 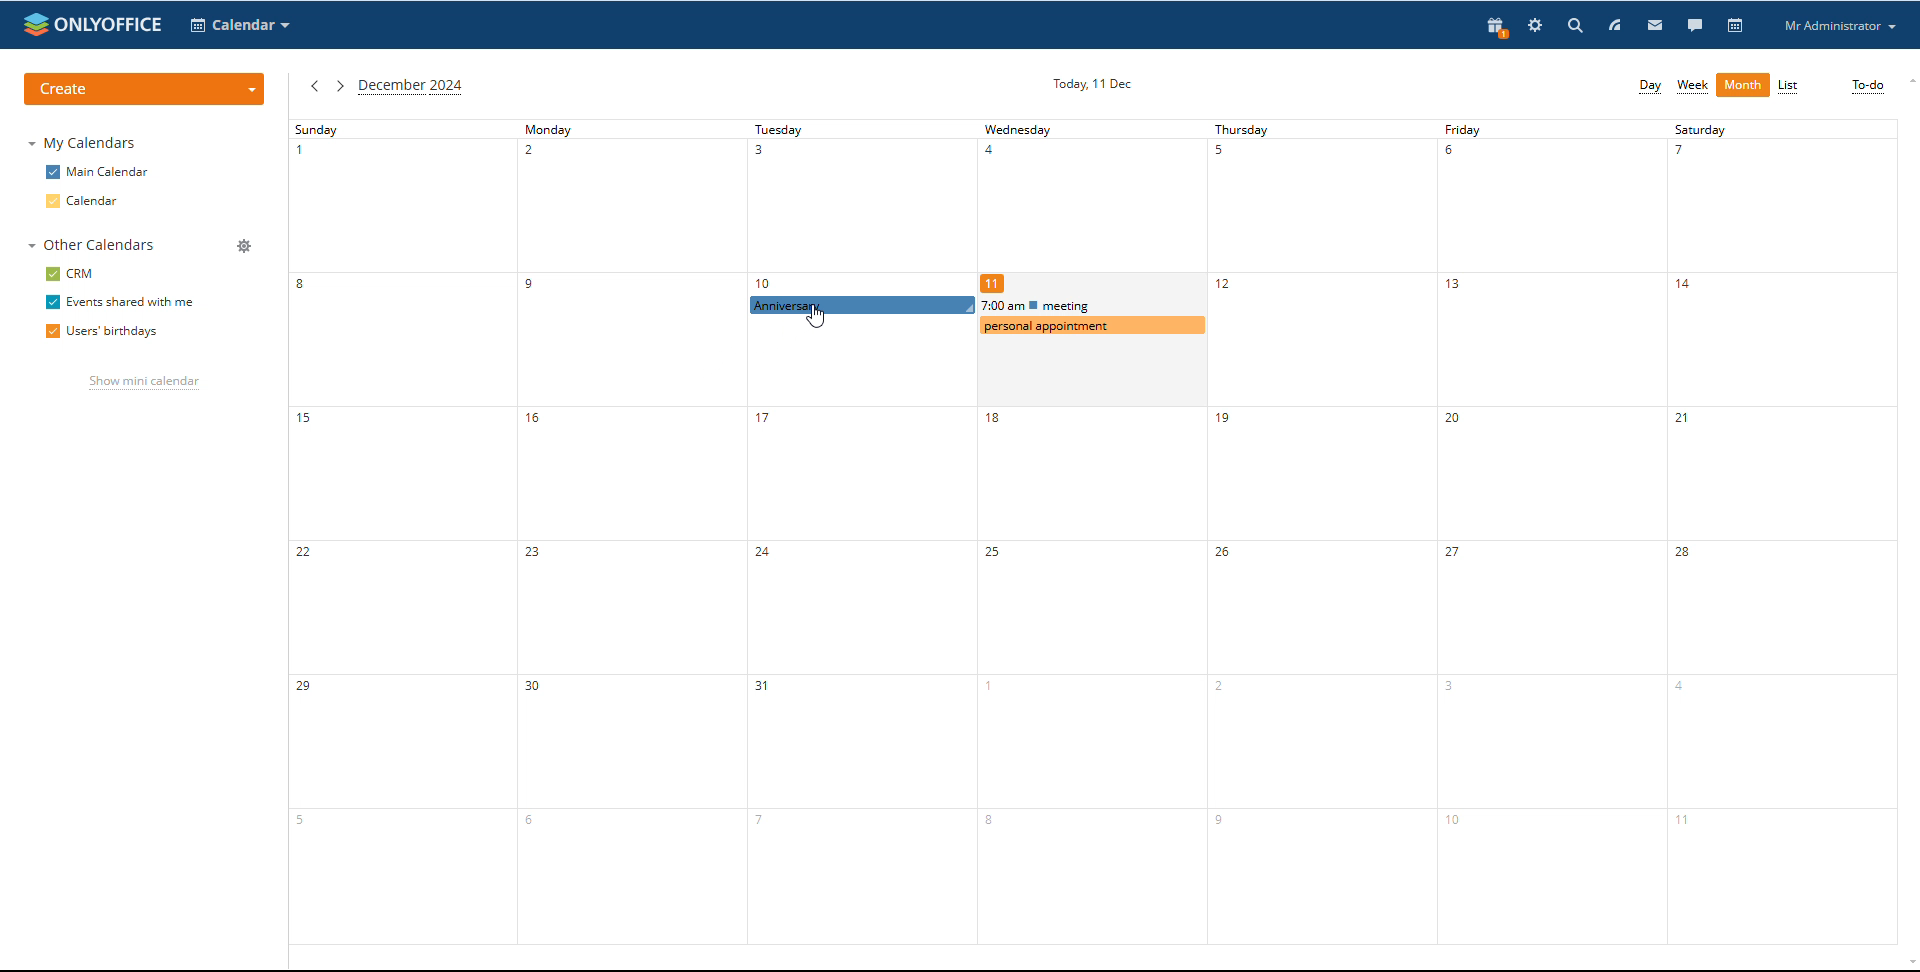 What do you see at coordinates (863, 304) in the screenshot?
I see `recurring event` at bounding box center [863, 304].